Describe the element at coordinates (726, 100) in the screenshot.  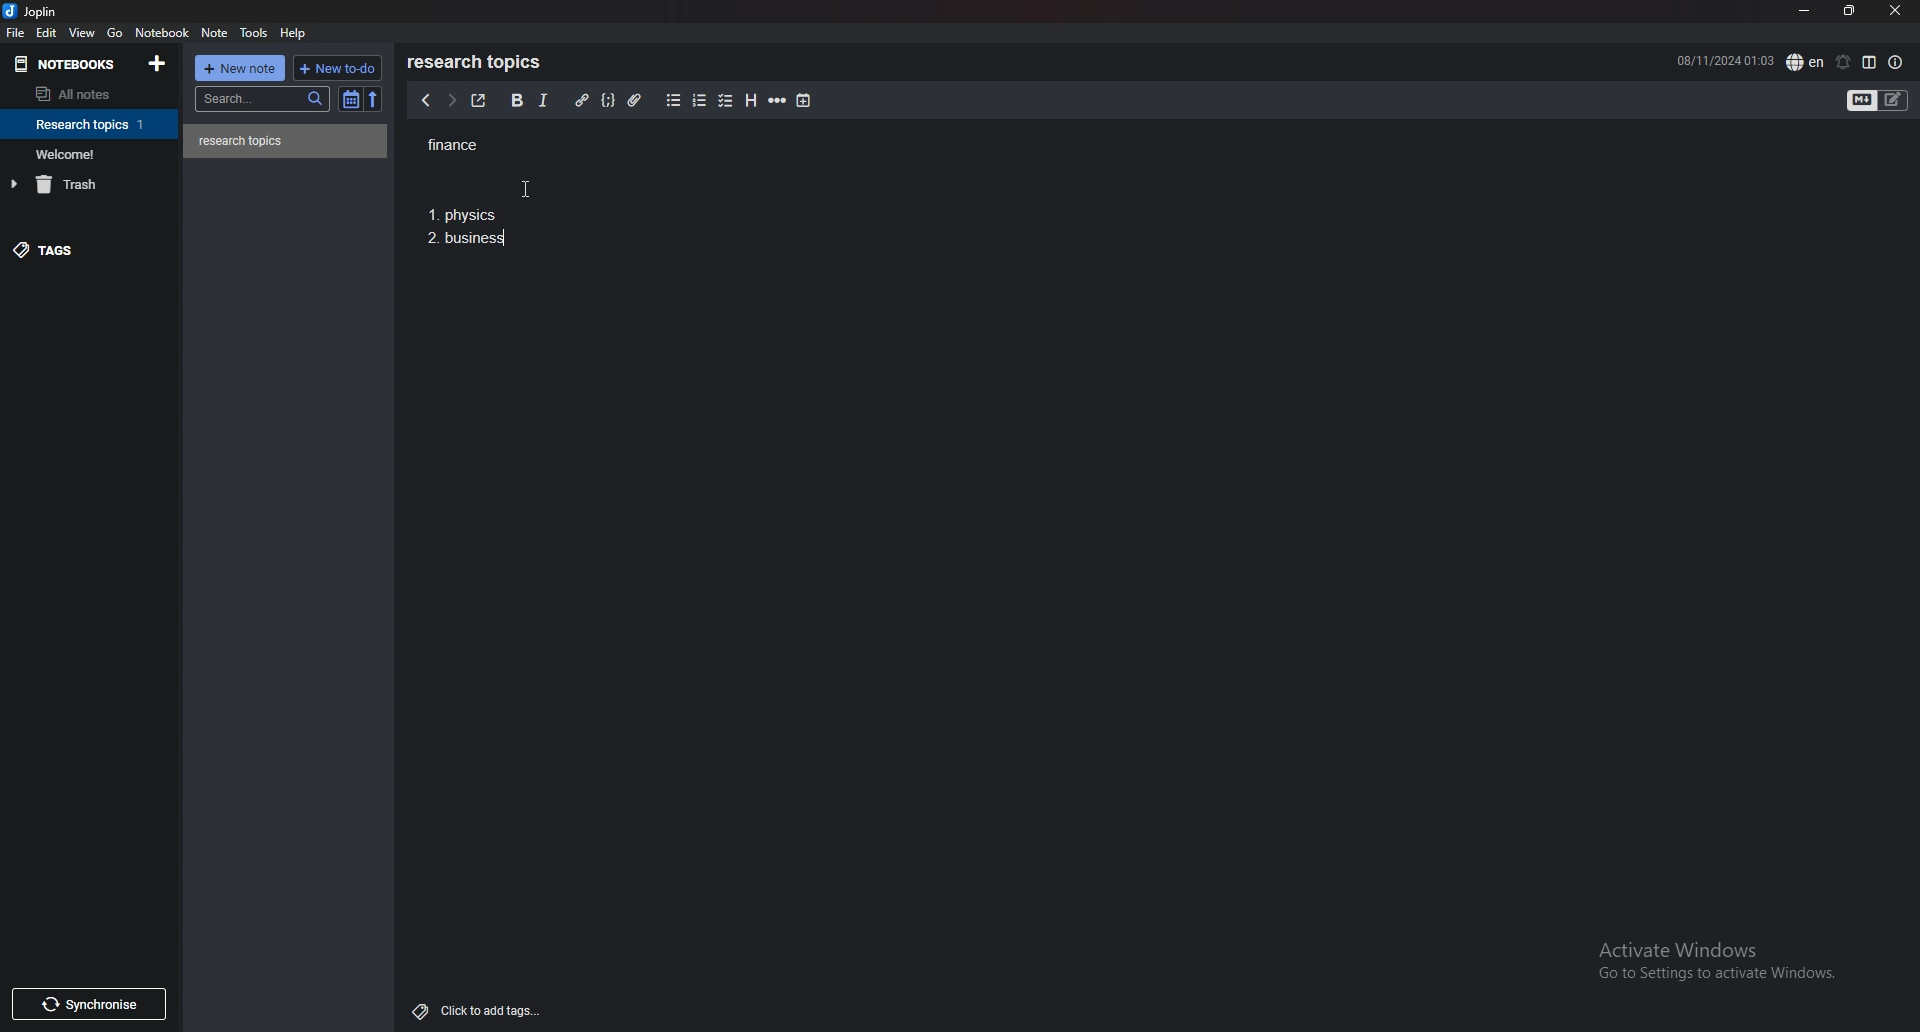
I see `checkbox` at that location.